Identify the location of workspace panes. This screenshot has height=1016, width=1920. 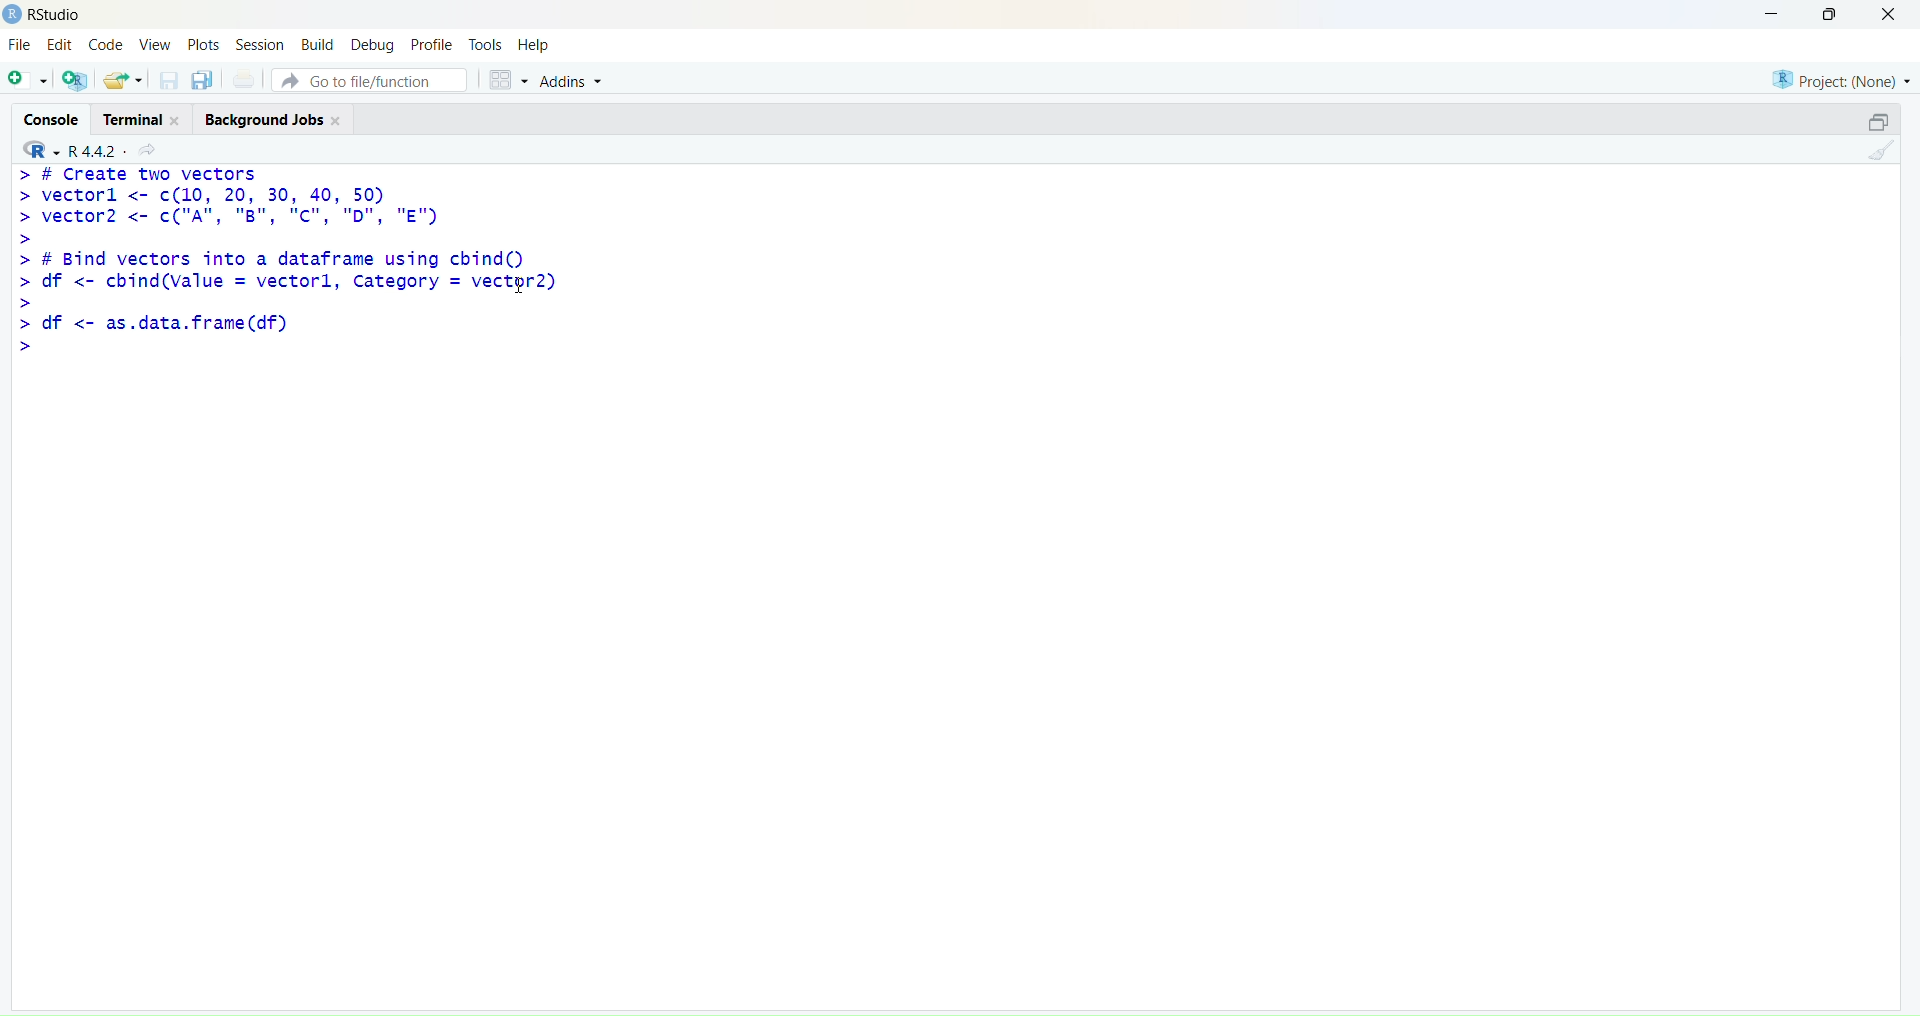
(507, 81).